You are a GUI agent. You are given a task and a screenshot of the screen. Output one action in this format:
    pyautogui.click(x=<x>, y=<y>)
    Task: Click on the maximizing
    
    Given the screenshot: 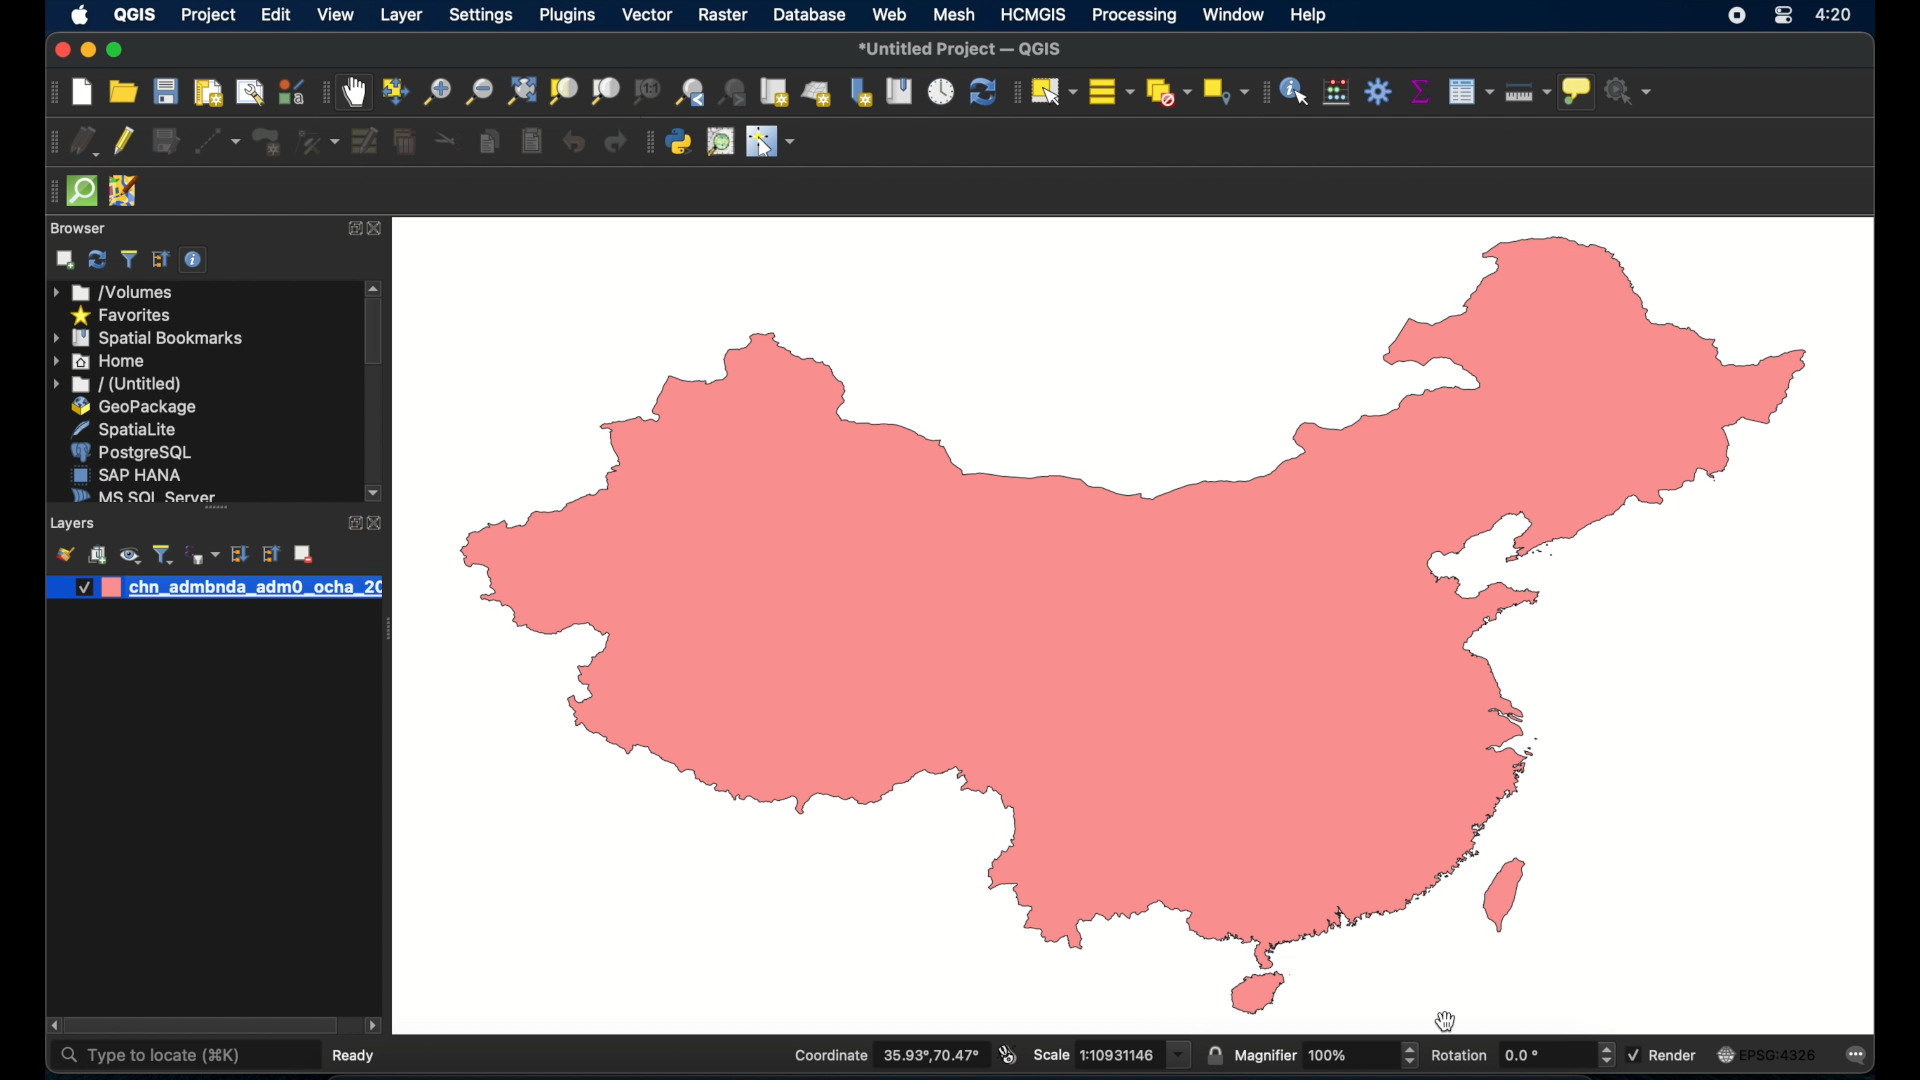 What is the action you would take?
    pyautogui.click(x=116, y=51)
    